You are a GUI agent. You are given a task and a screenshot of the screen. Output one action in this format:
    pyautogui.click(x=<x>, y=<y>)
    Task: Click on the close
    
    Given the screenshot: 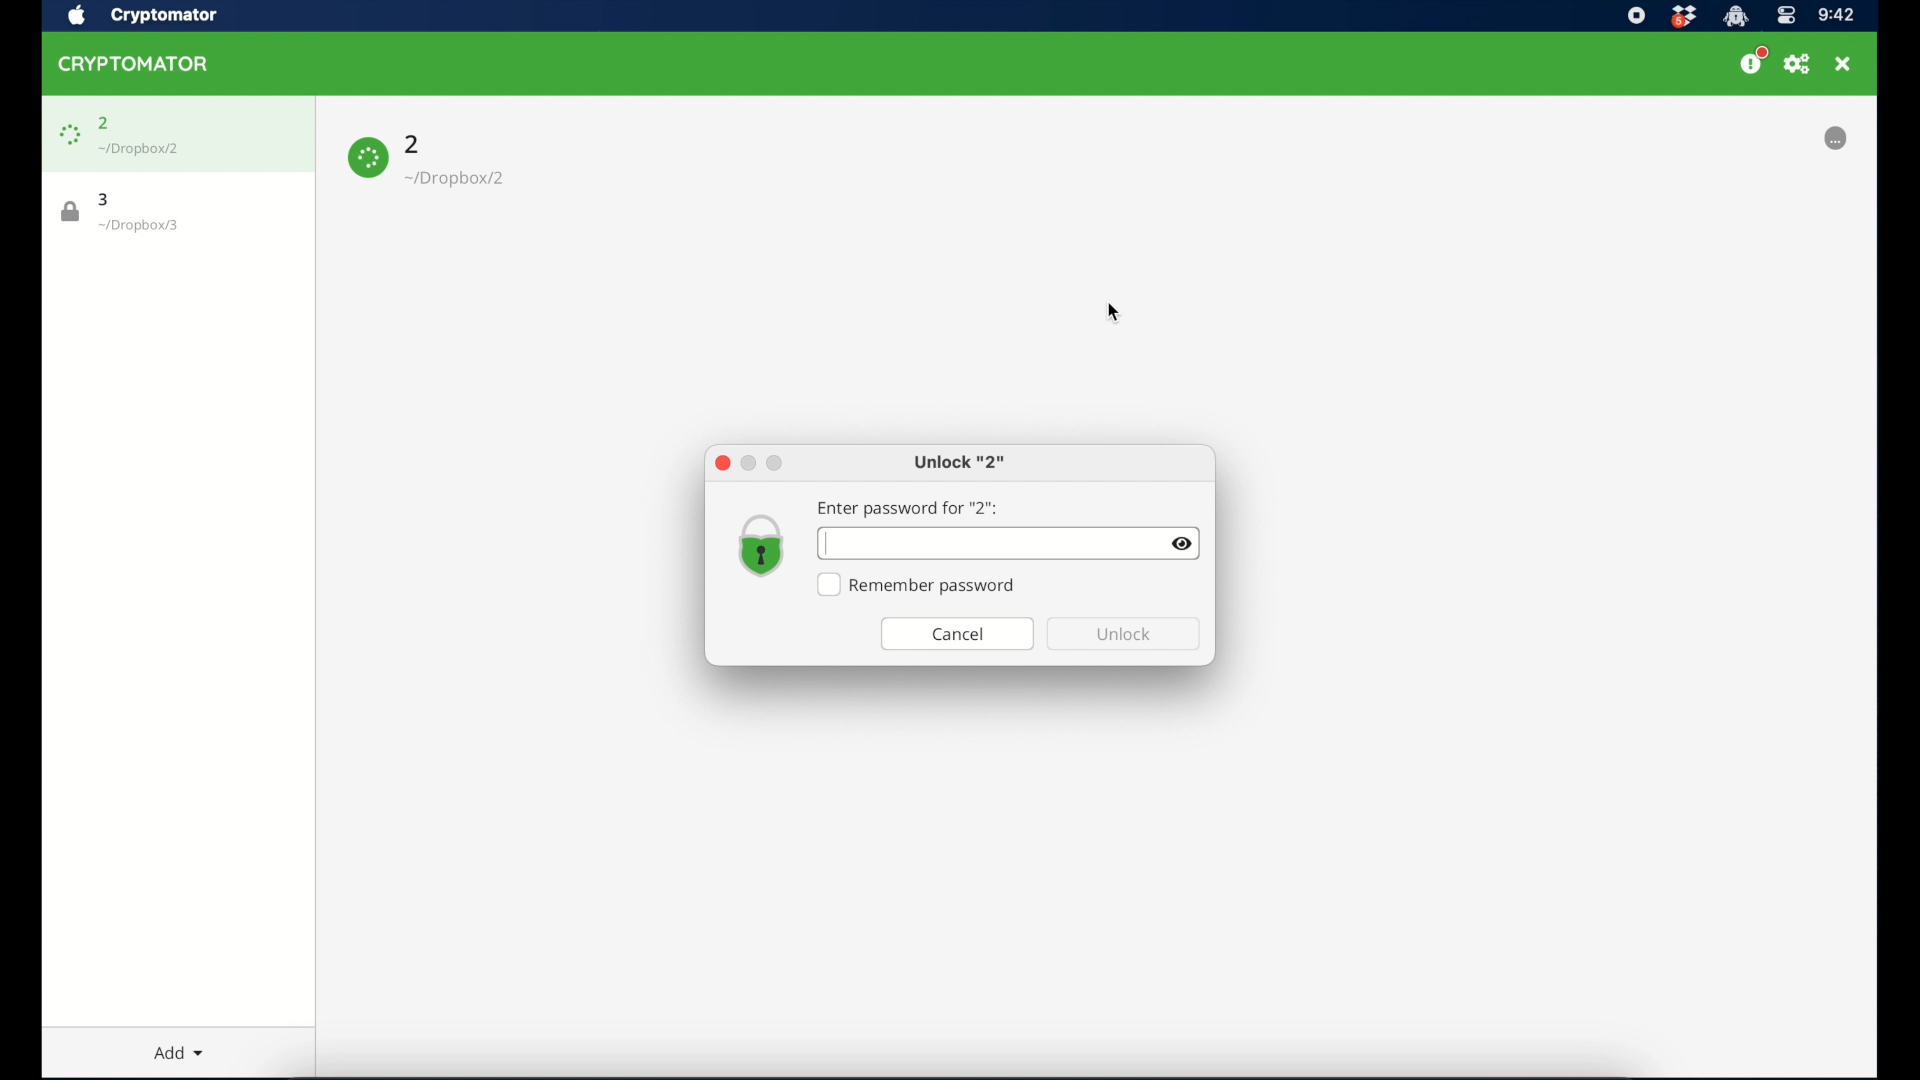 What is the action you would take?
    pyautogui.click(x=721, y=463)
    